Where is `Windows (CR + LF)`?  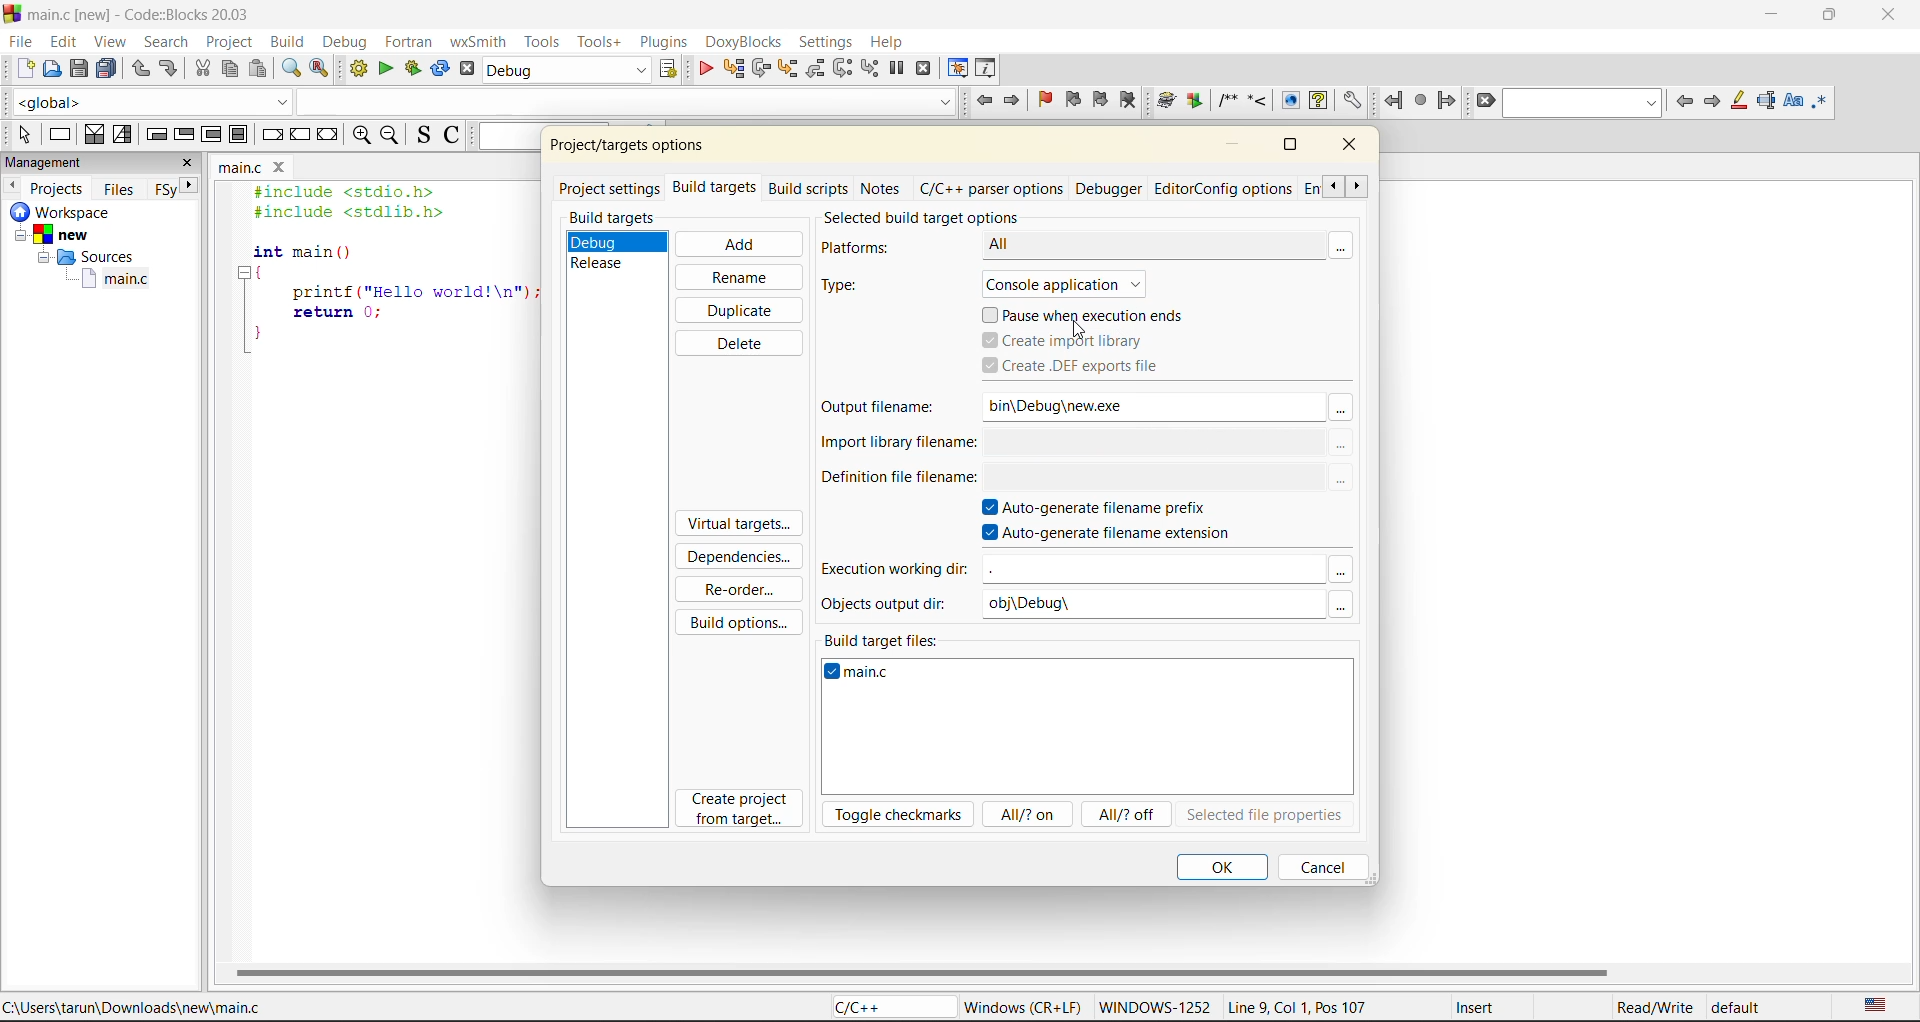
Windows (CR + LF) is located at coordinates (1024, 1006).